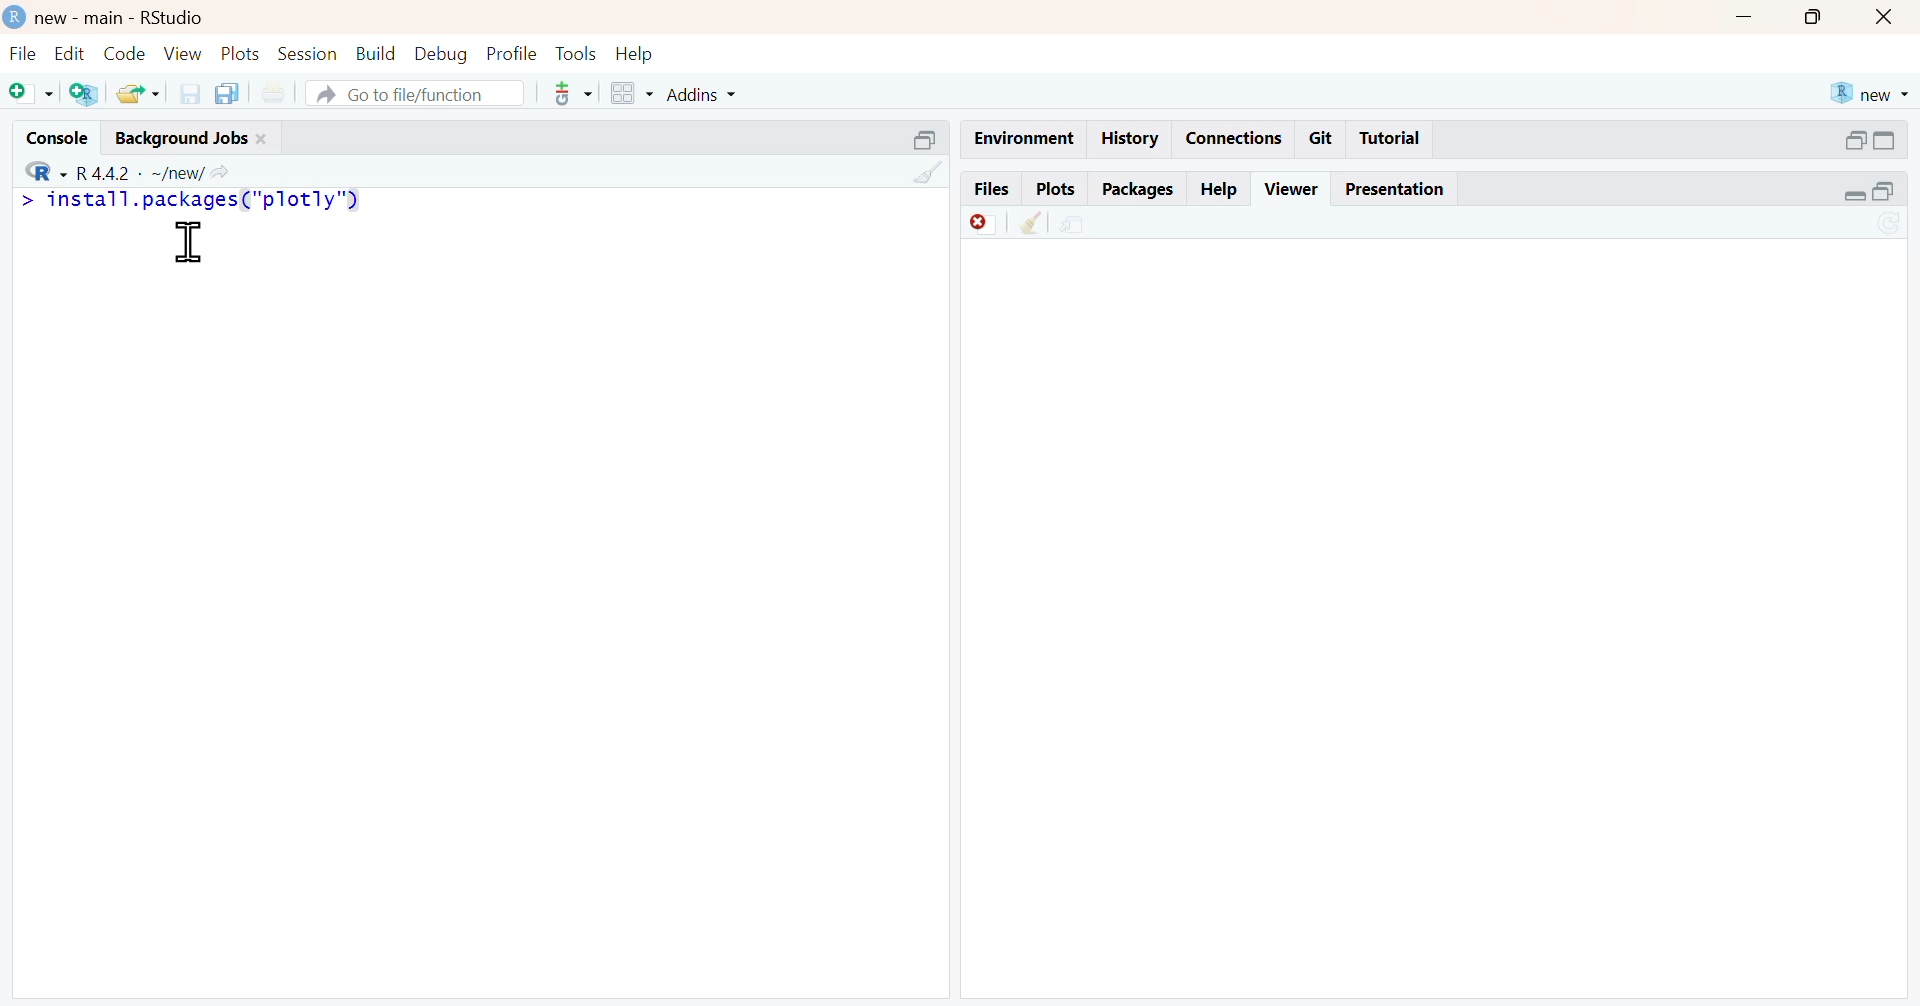 This screenshot has height=1006, width=1920. Describe the element at coordinates (1020, 137) in the screenshot. I see `environment` at that location.